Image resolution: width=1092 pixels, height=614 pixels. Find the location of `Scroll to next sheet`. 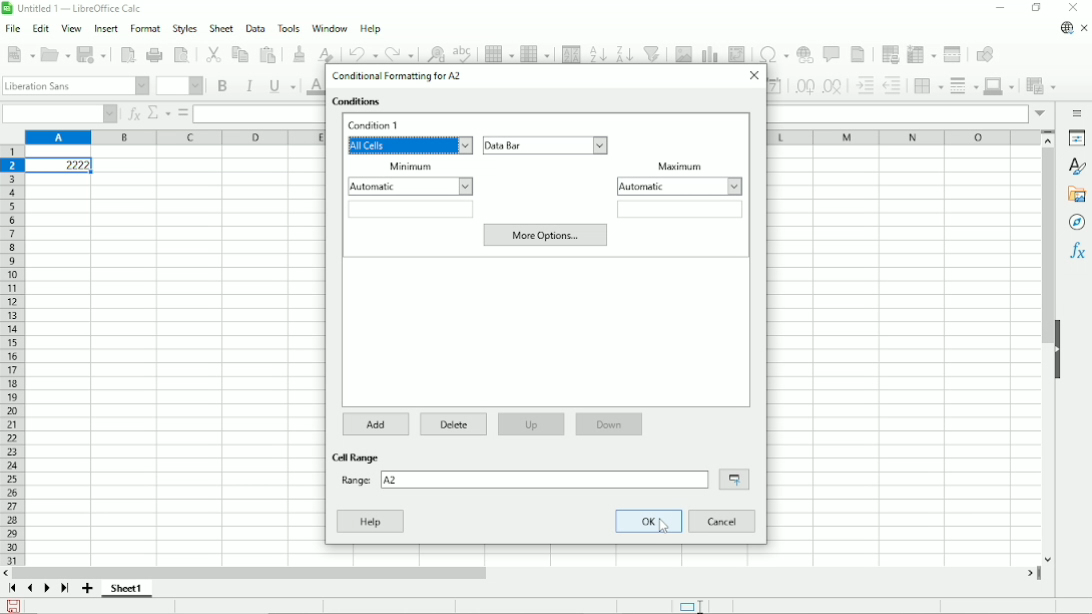

Scroll to next sheet is located at coordinates (47, 589).